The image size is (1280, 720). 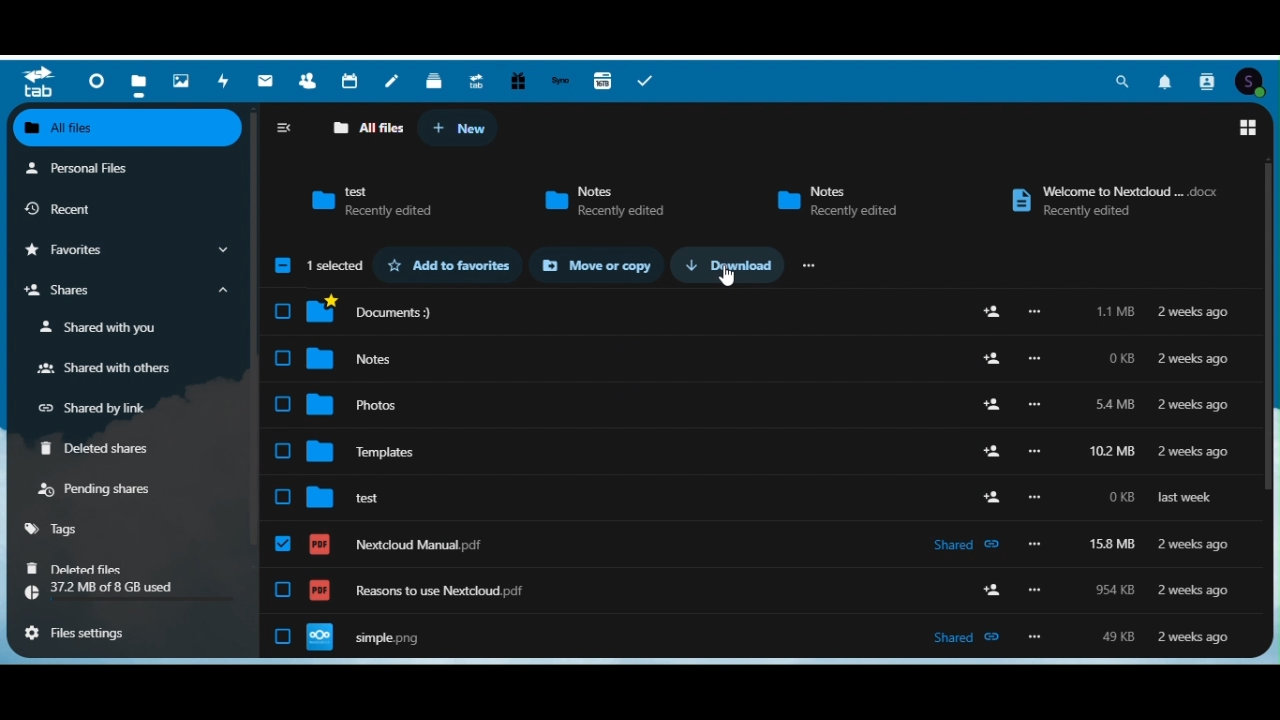 I want to click on notes recently edited, so click(x=837, y=198).